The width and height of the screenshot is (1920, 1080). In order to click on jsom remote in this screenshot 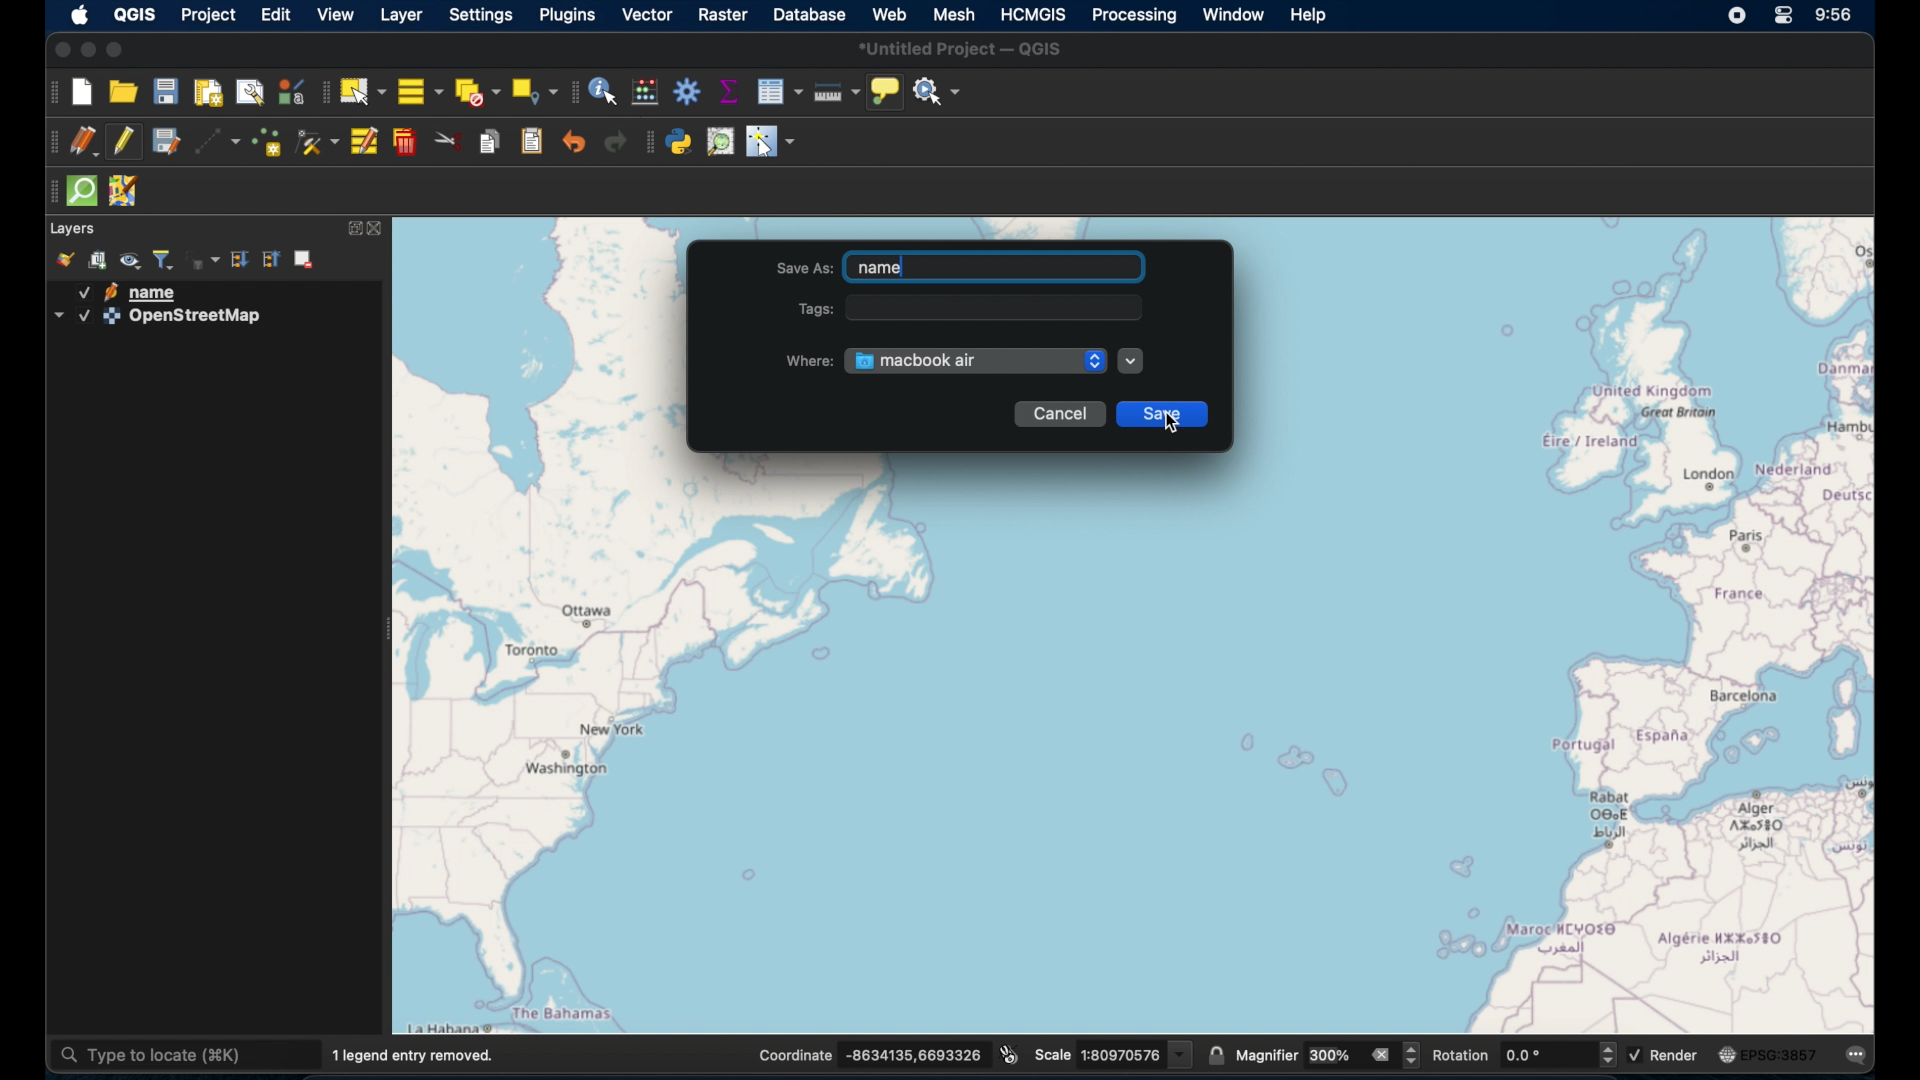, I will do `click(122, 191)`.